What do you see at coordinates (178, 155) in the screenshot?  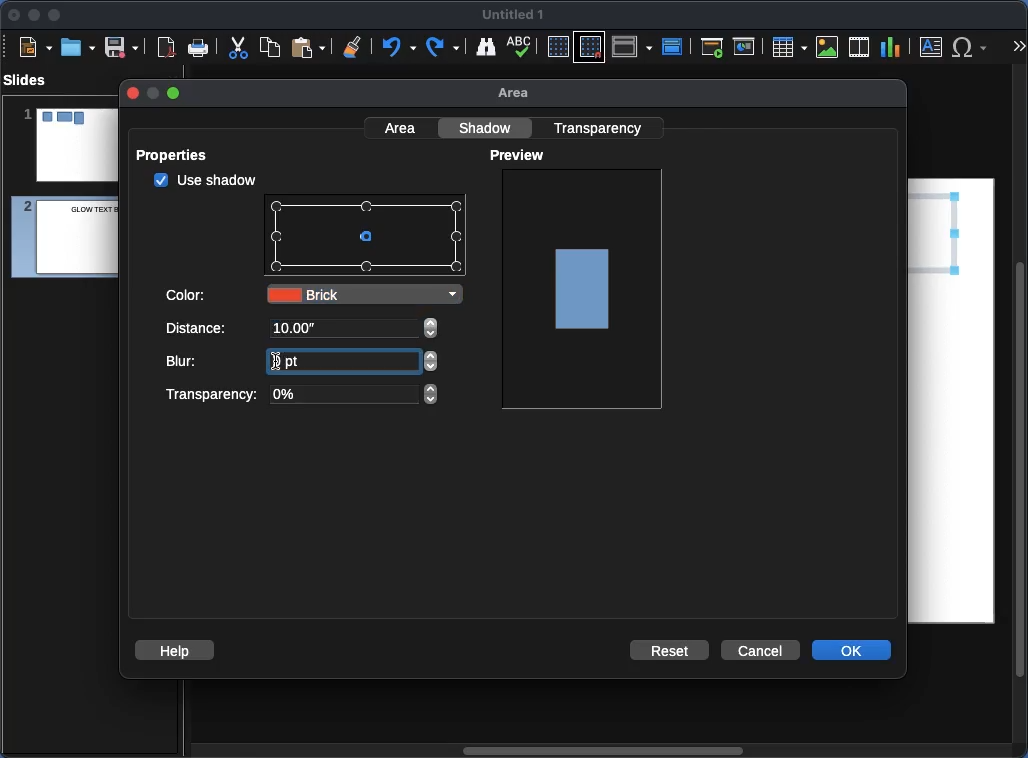 I see `Properties` at bounding box center [178, 155].